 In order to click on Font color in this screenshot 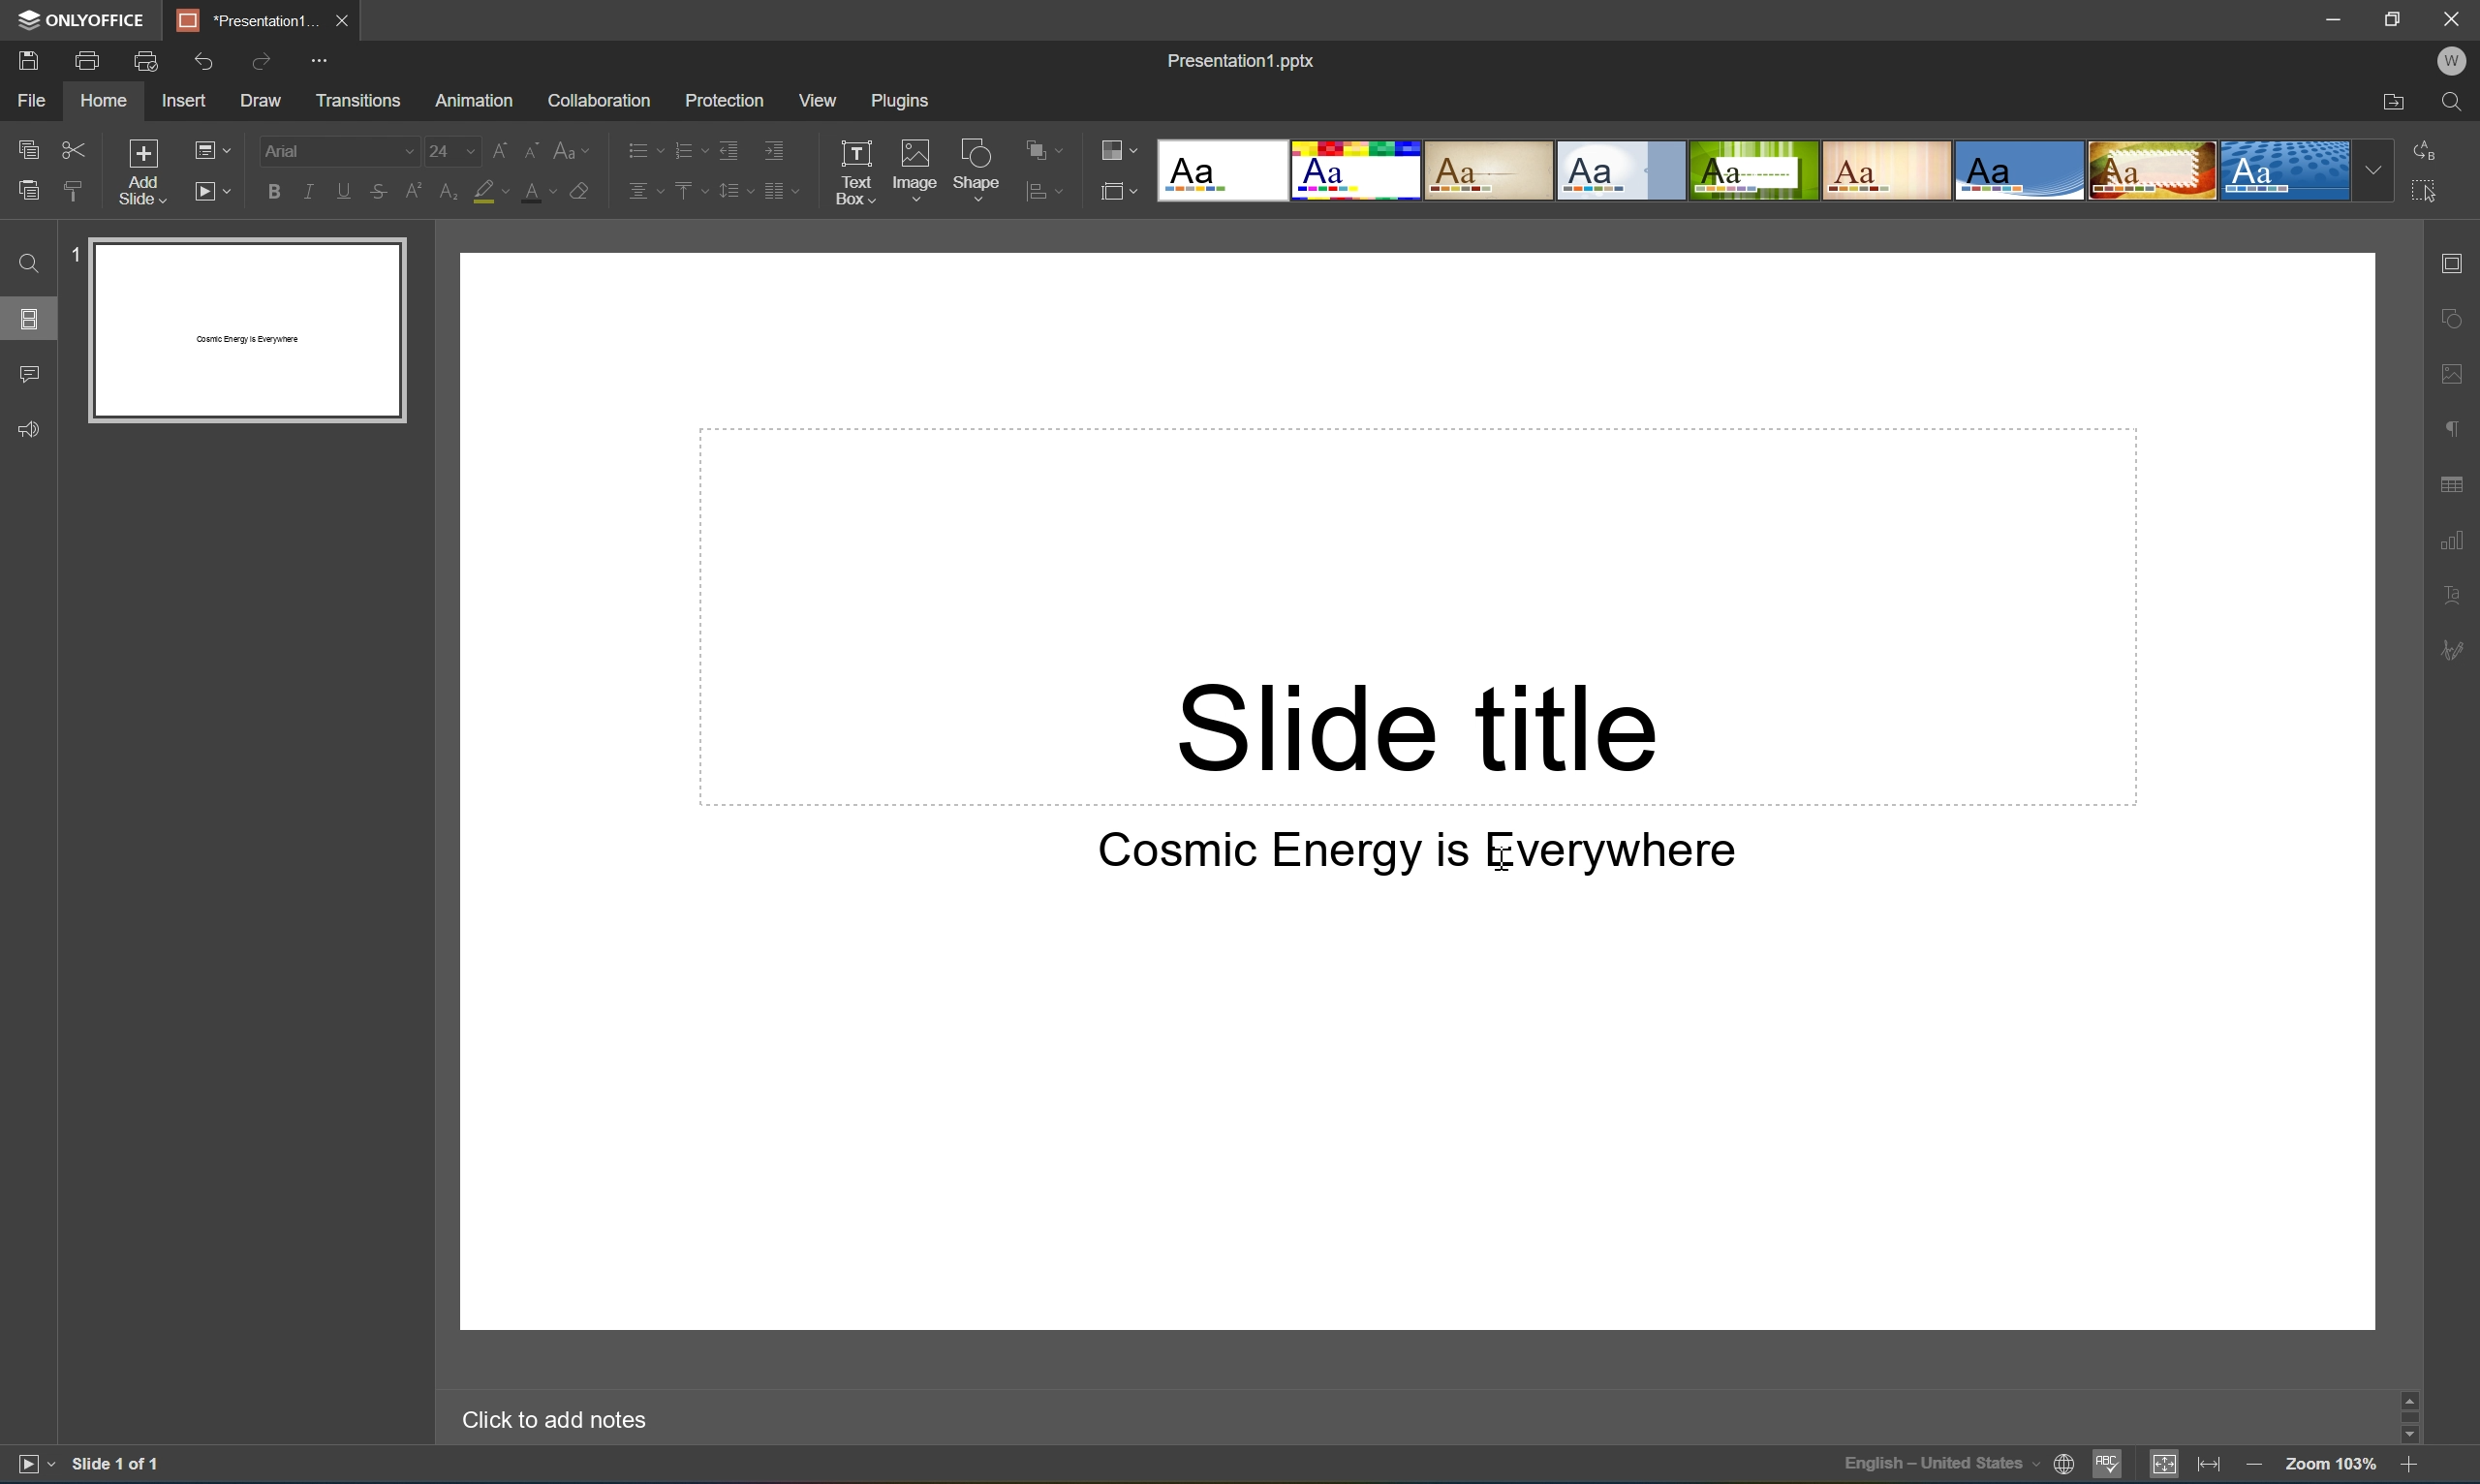, I will do `click(543, 188)`.